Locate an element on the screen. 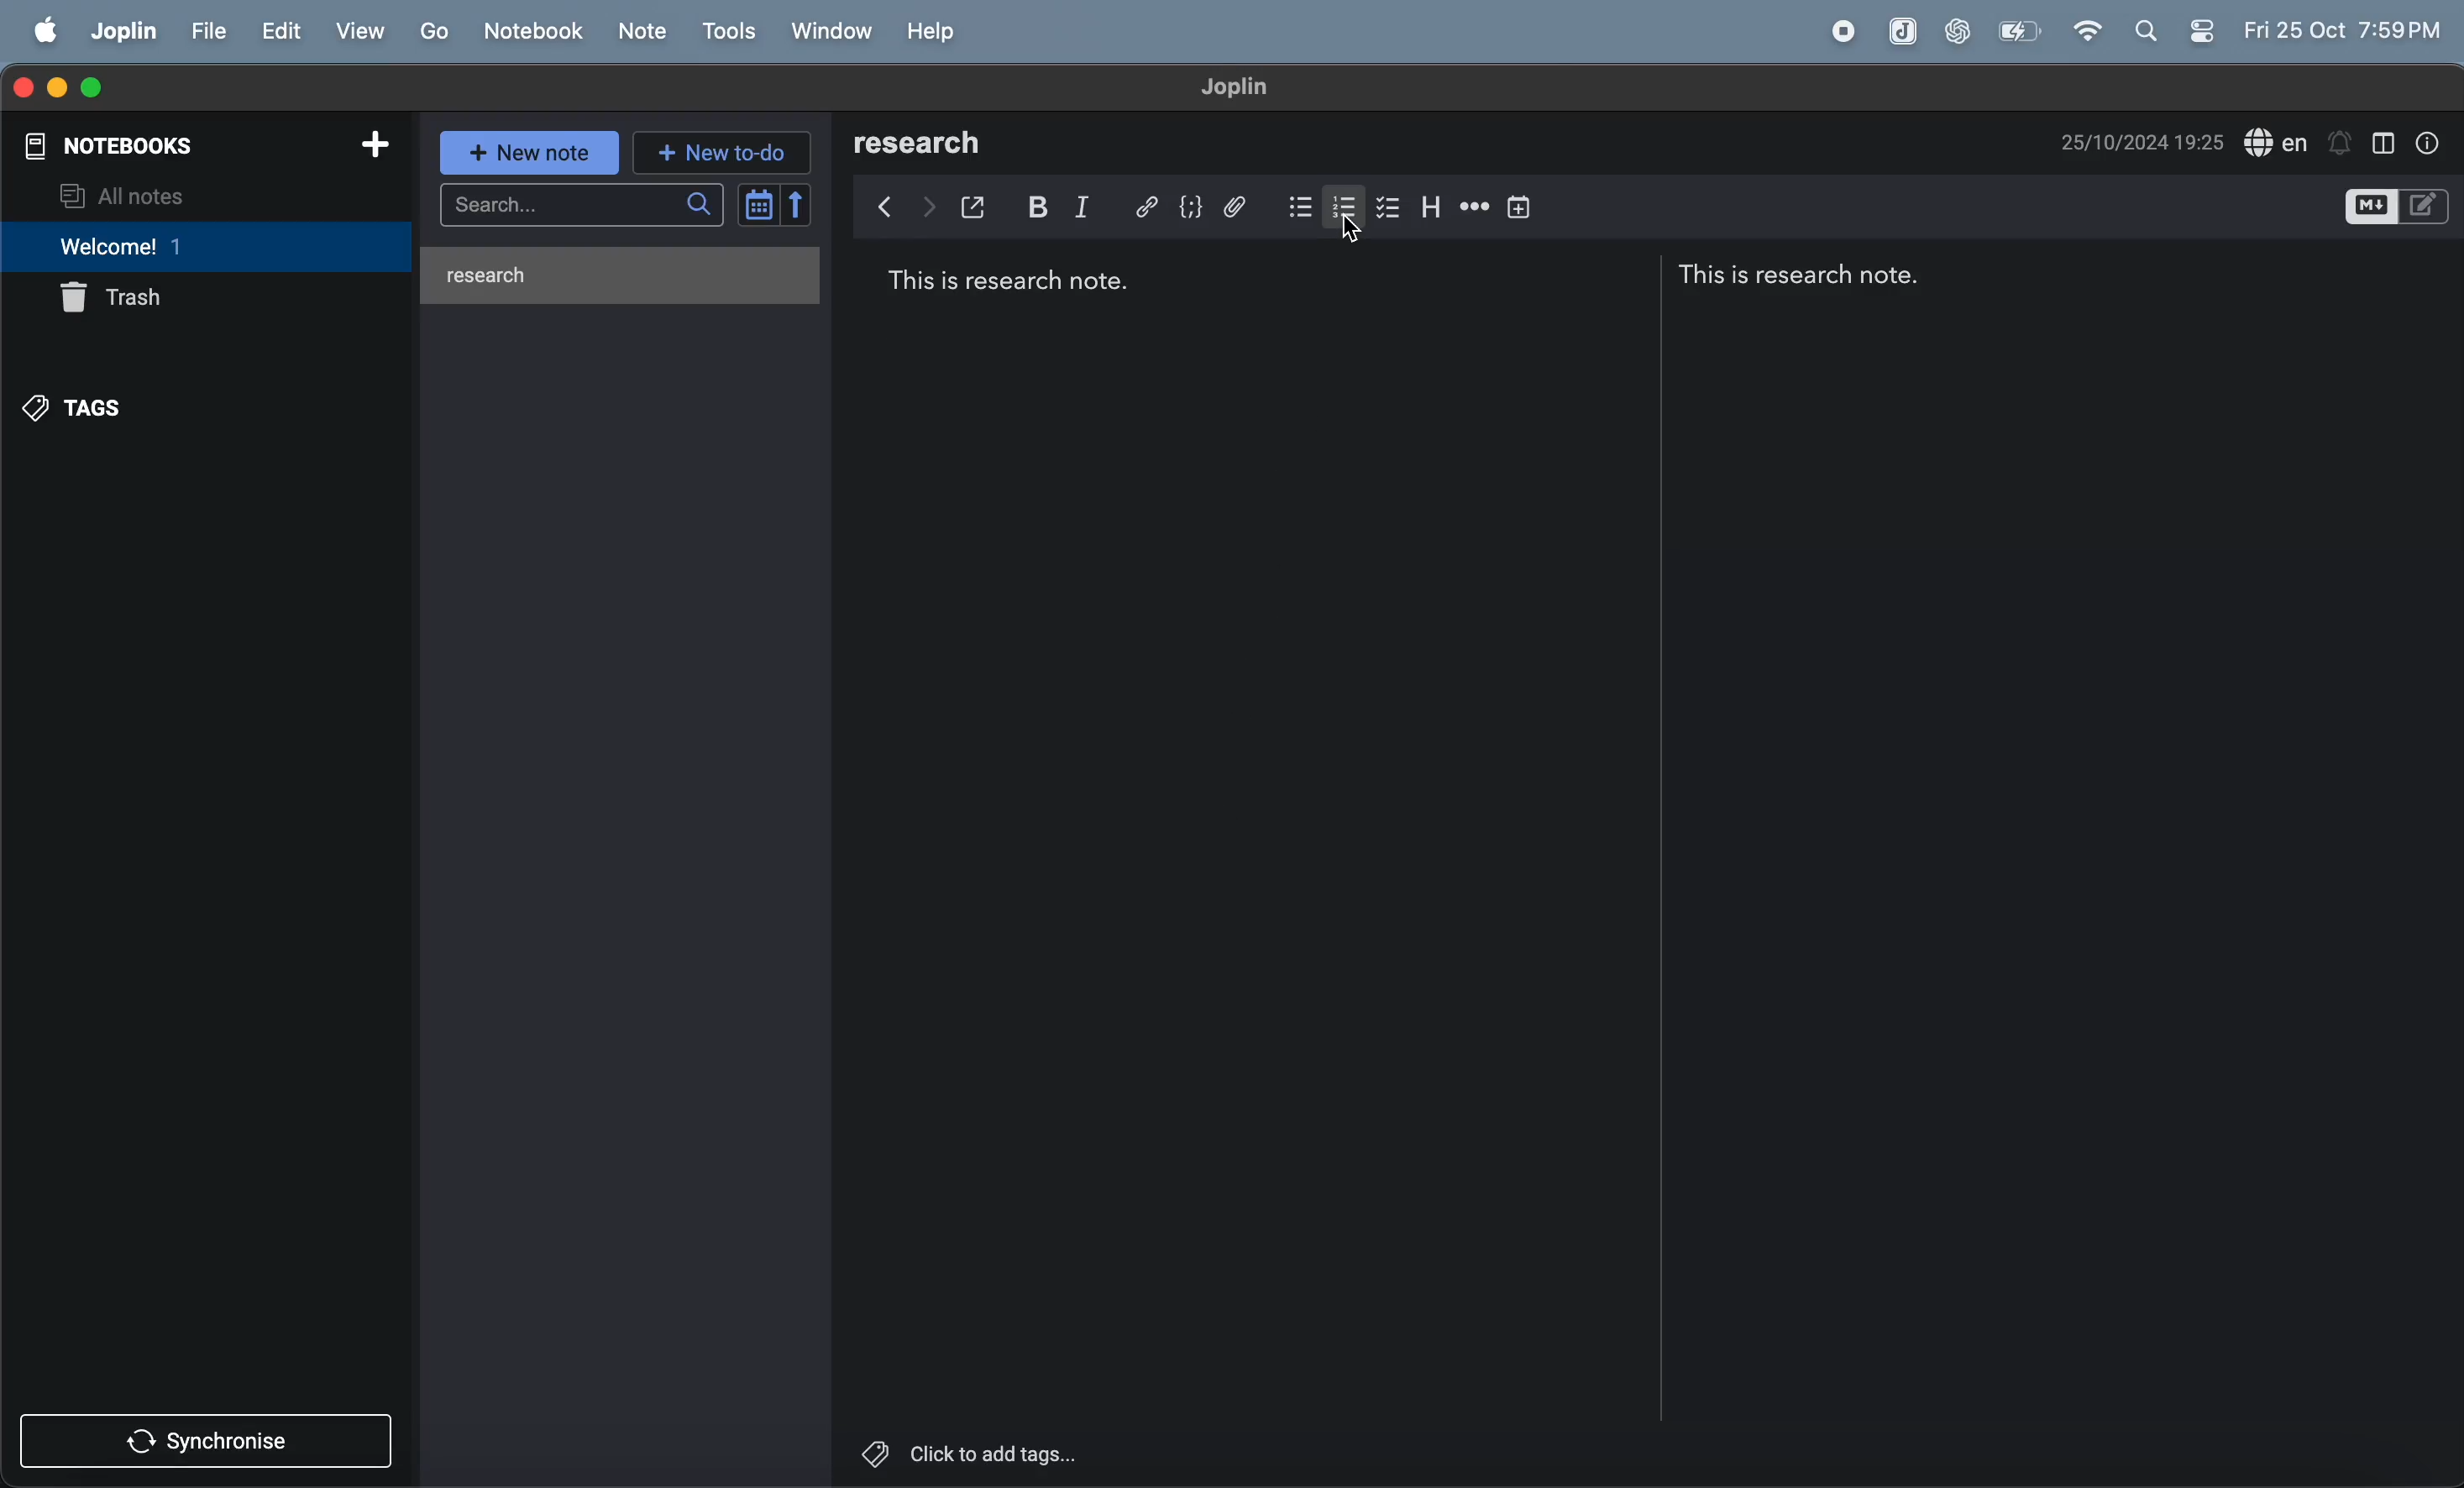  calendar is located at coordinates (777, 205).